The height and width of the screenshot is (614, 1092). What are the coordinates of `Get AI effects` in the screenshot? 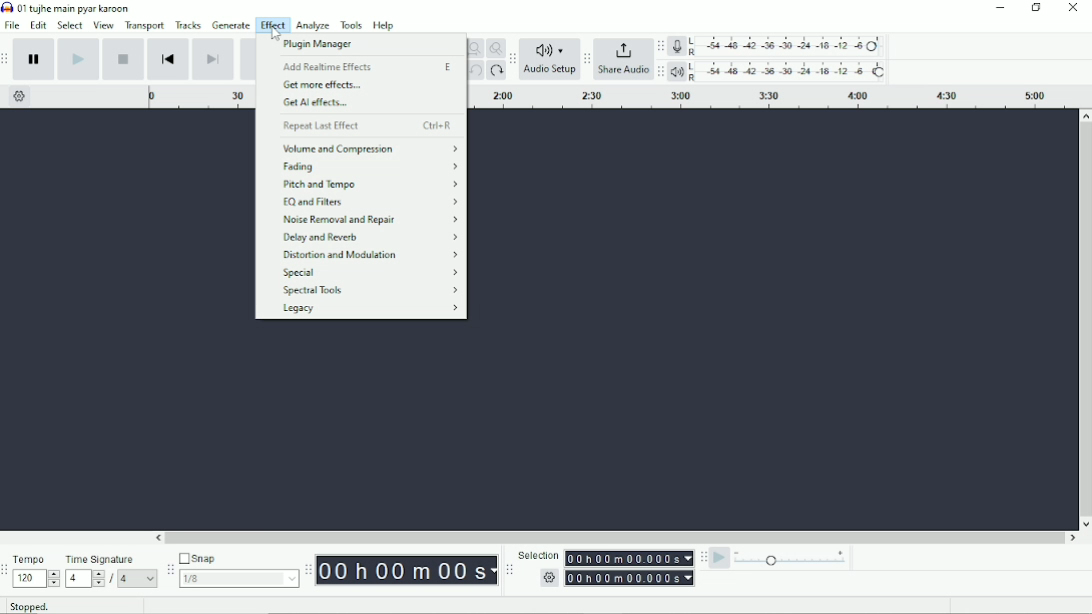 It's located at (325, 104).